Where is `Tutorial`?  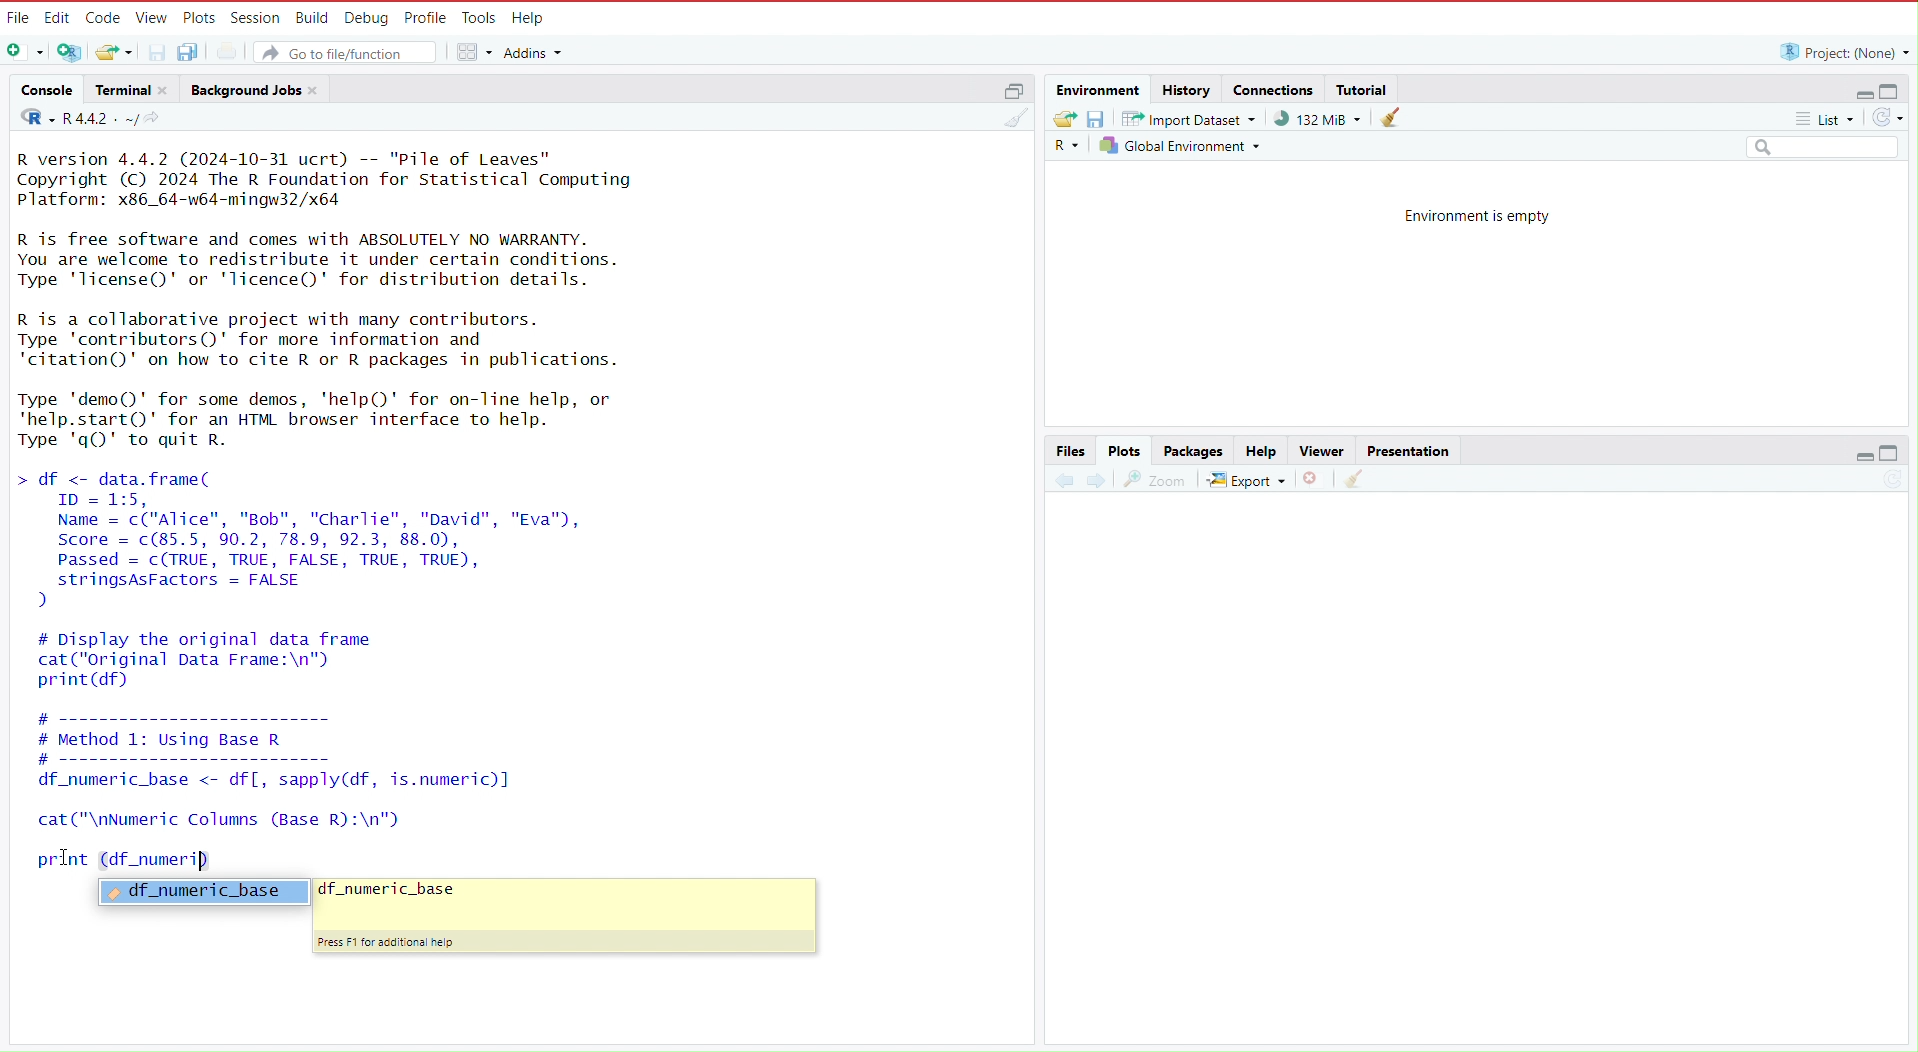 Tutorial is located at coordinates (1365, 89).